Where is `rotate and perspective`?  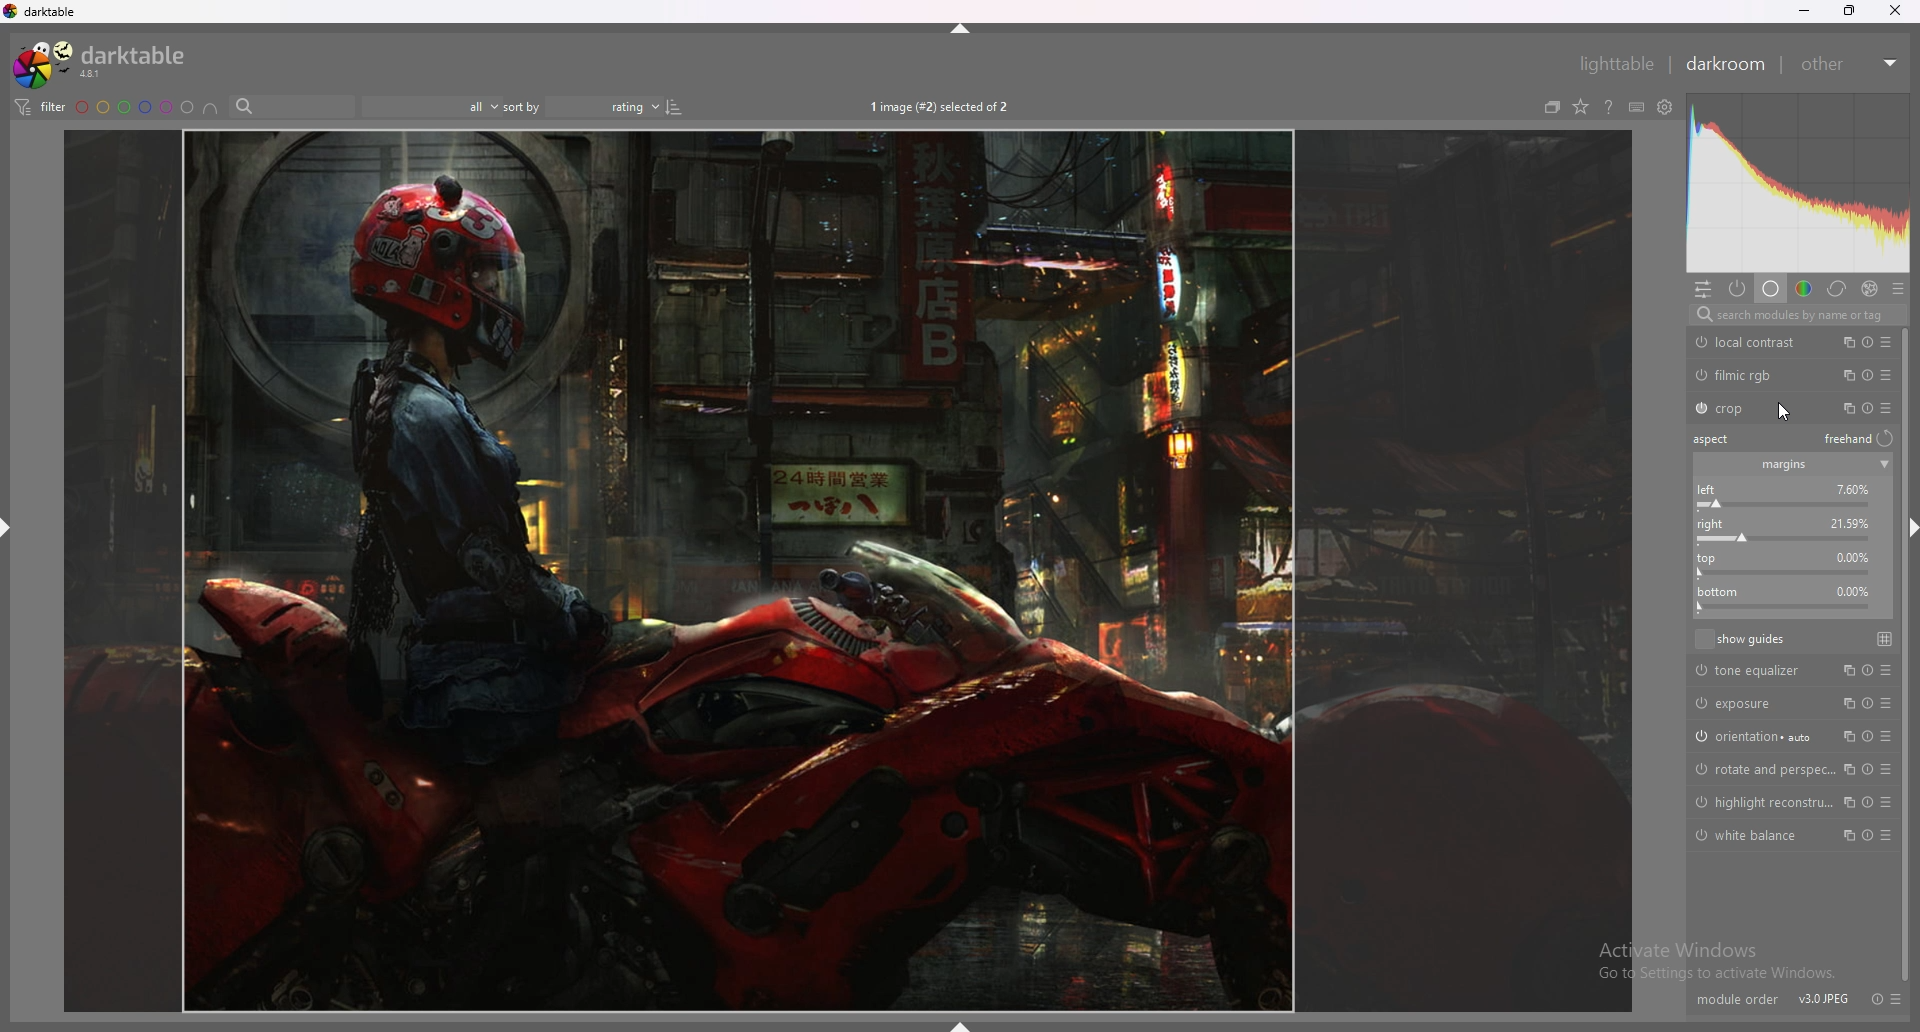
rotate and perspective is located at coordinates (1760, 770).